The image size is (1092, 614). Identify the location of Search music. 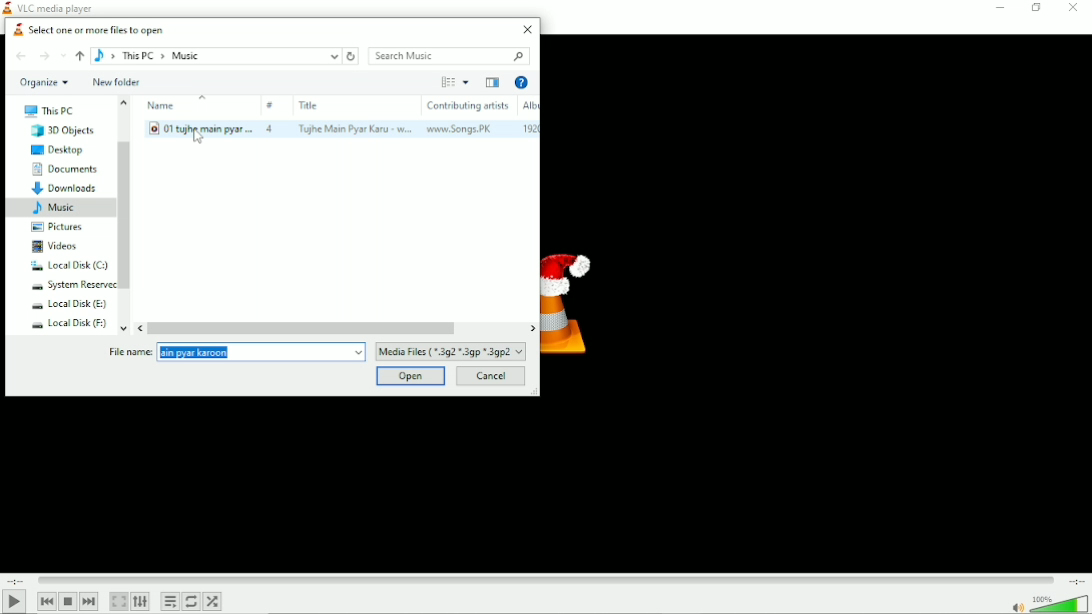
(448, 56).